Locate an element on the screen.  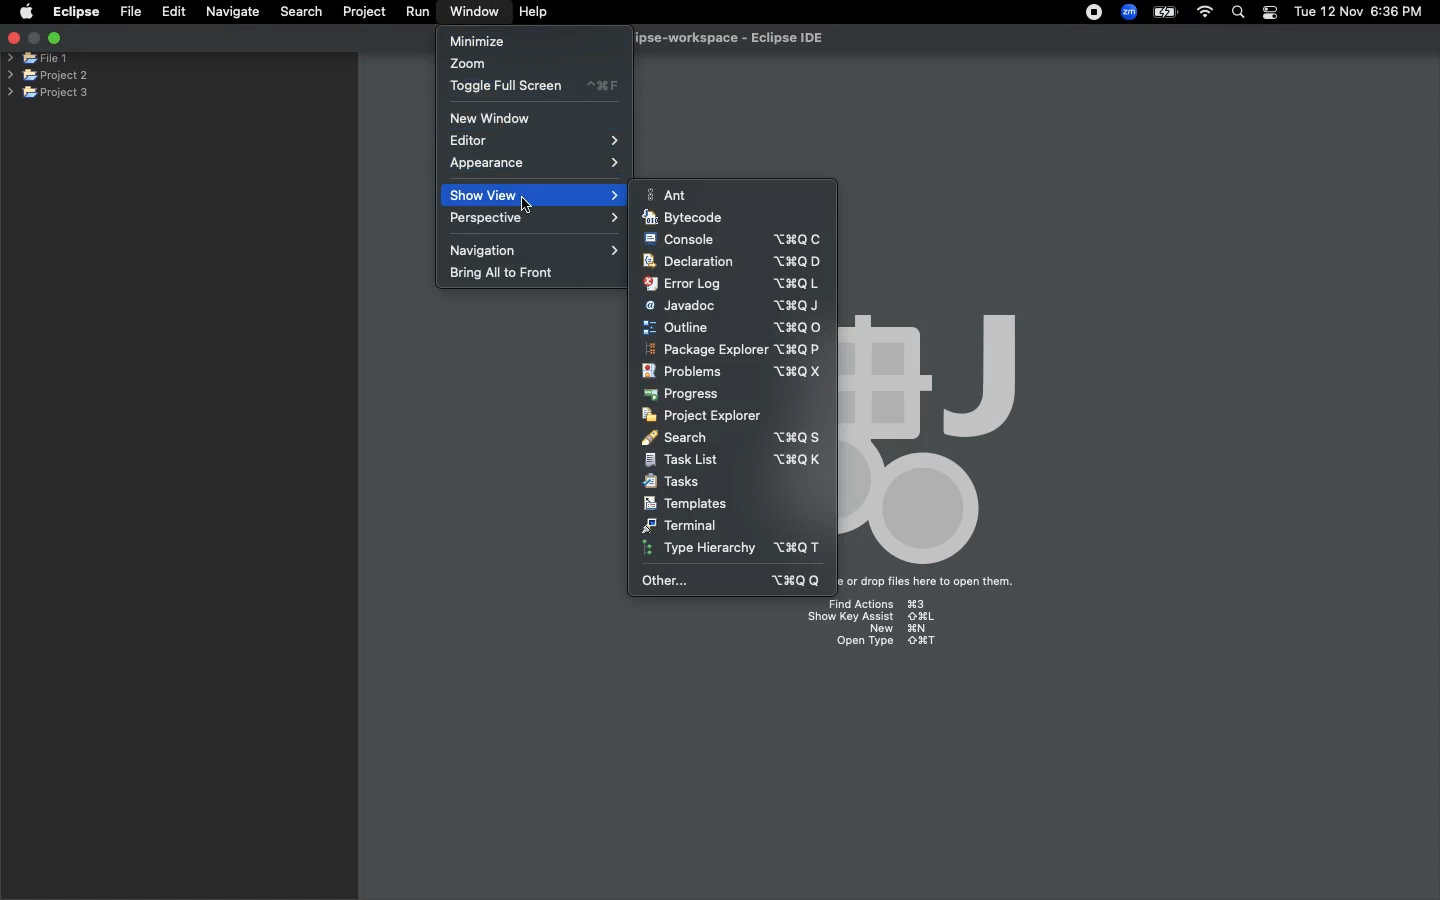
Package explorer is located at coordinates (732, 350).